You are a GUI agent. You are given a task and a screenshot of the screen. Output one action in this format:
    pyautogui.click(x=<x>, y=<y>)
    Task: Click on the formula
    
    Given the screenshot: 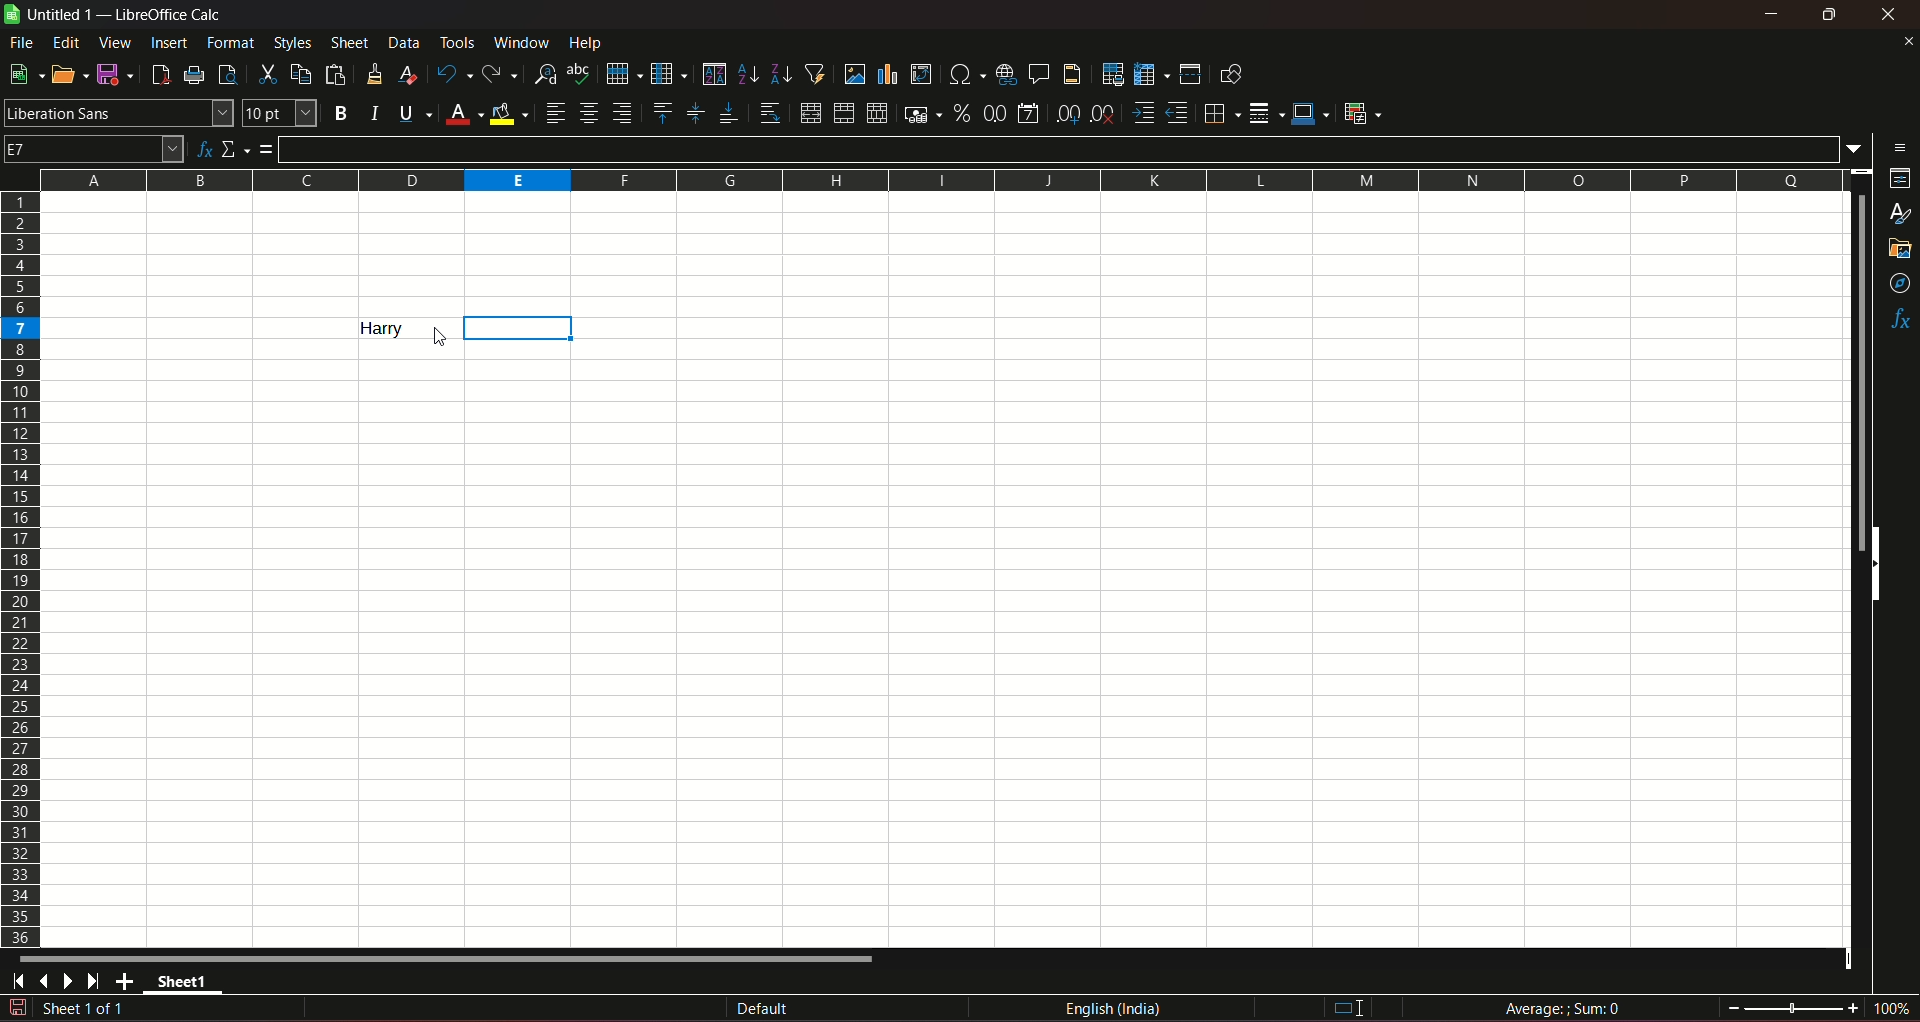 What is the action you would take?
    pyautogui.click(x=1566, y=1008)
    